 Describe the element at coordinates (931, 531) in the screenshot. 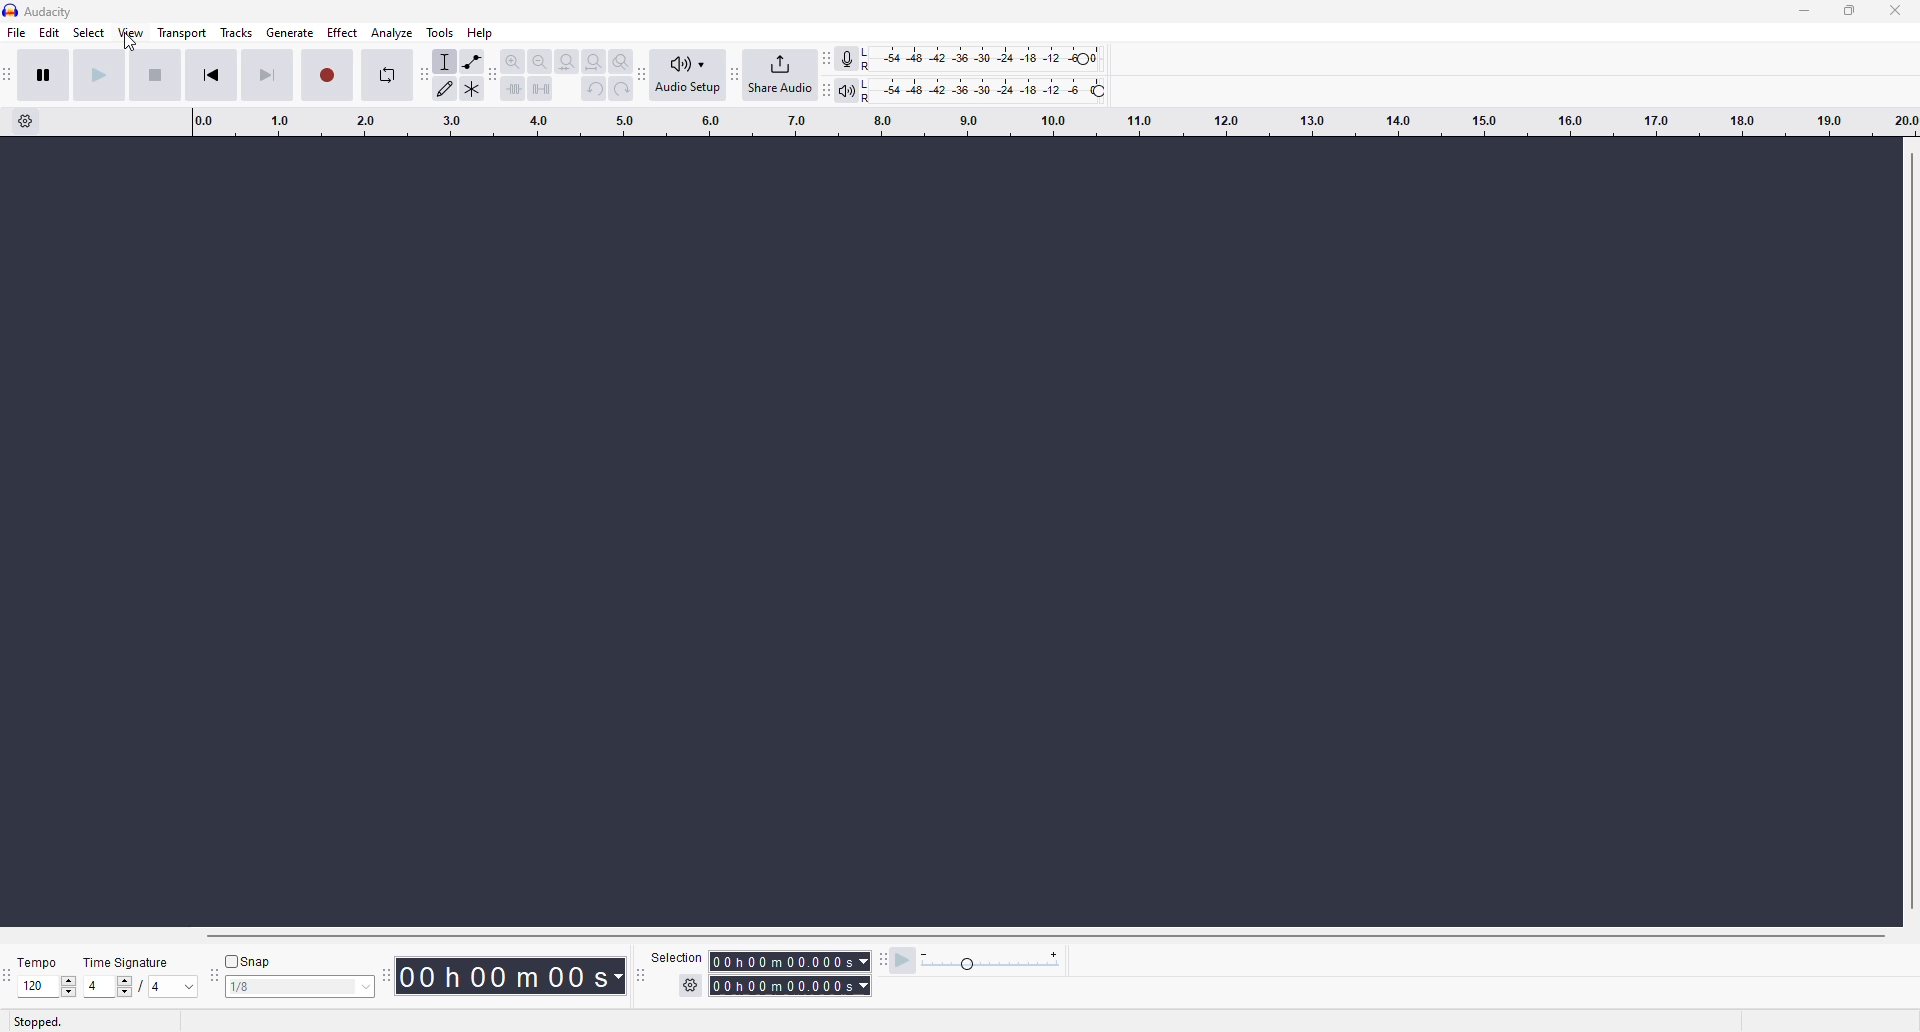

I see `workspace` at that location.